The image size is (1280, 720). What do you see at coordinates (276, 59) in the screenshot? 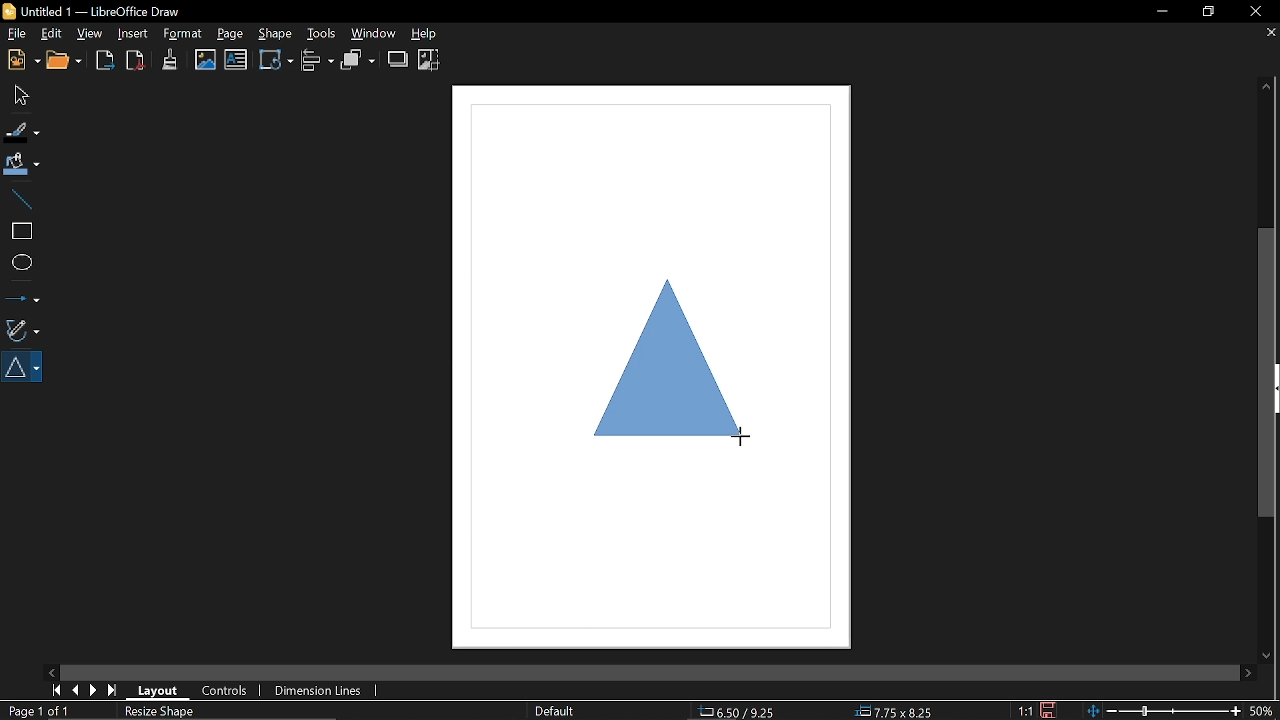
I see `Transformation` at bounding box center [276, 59].